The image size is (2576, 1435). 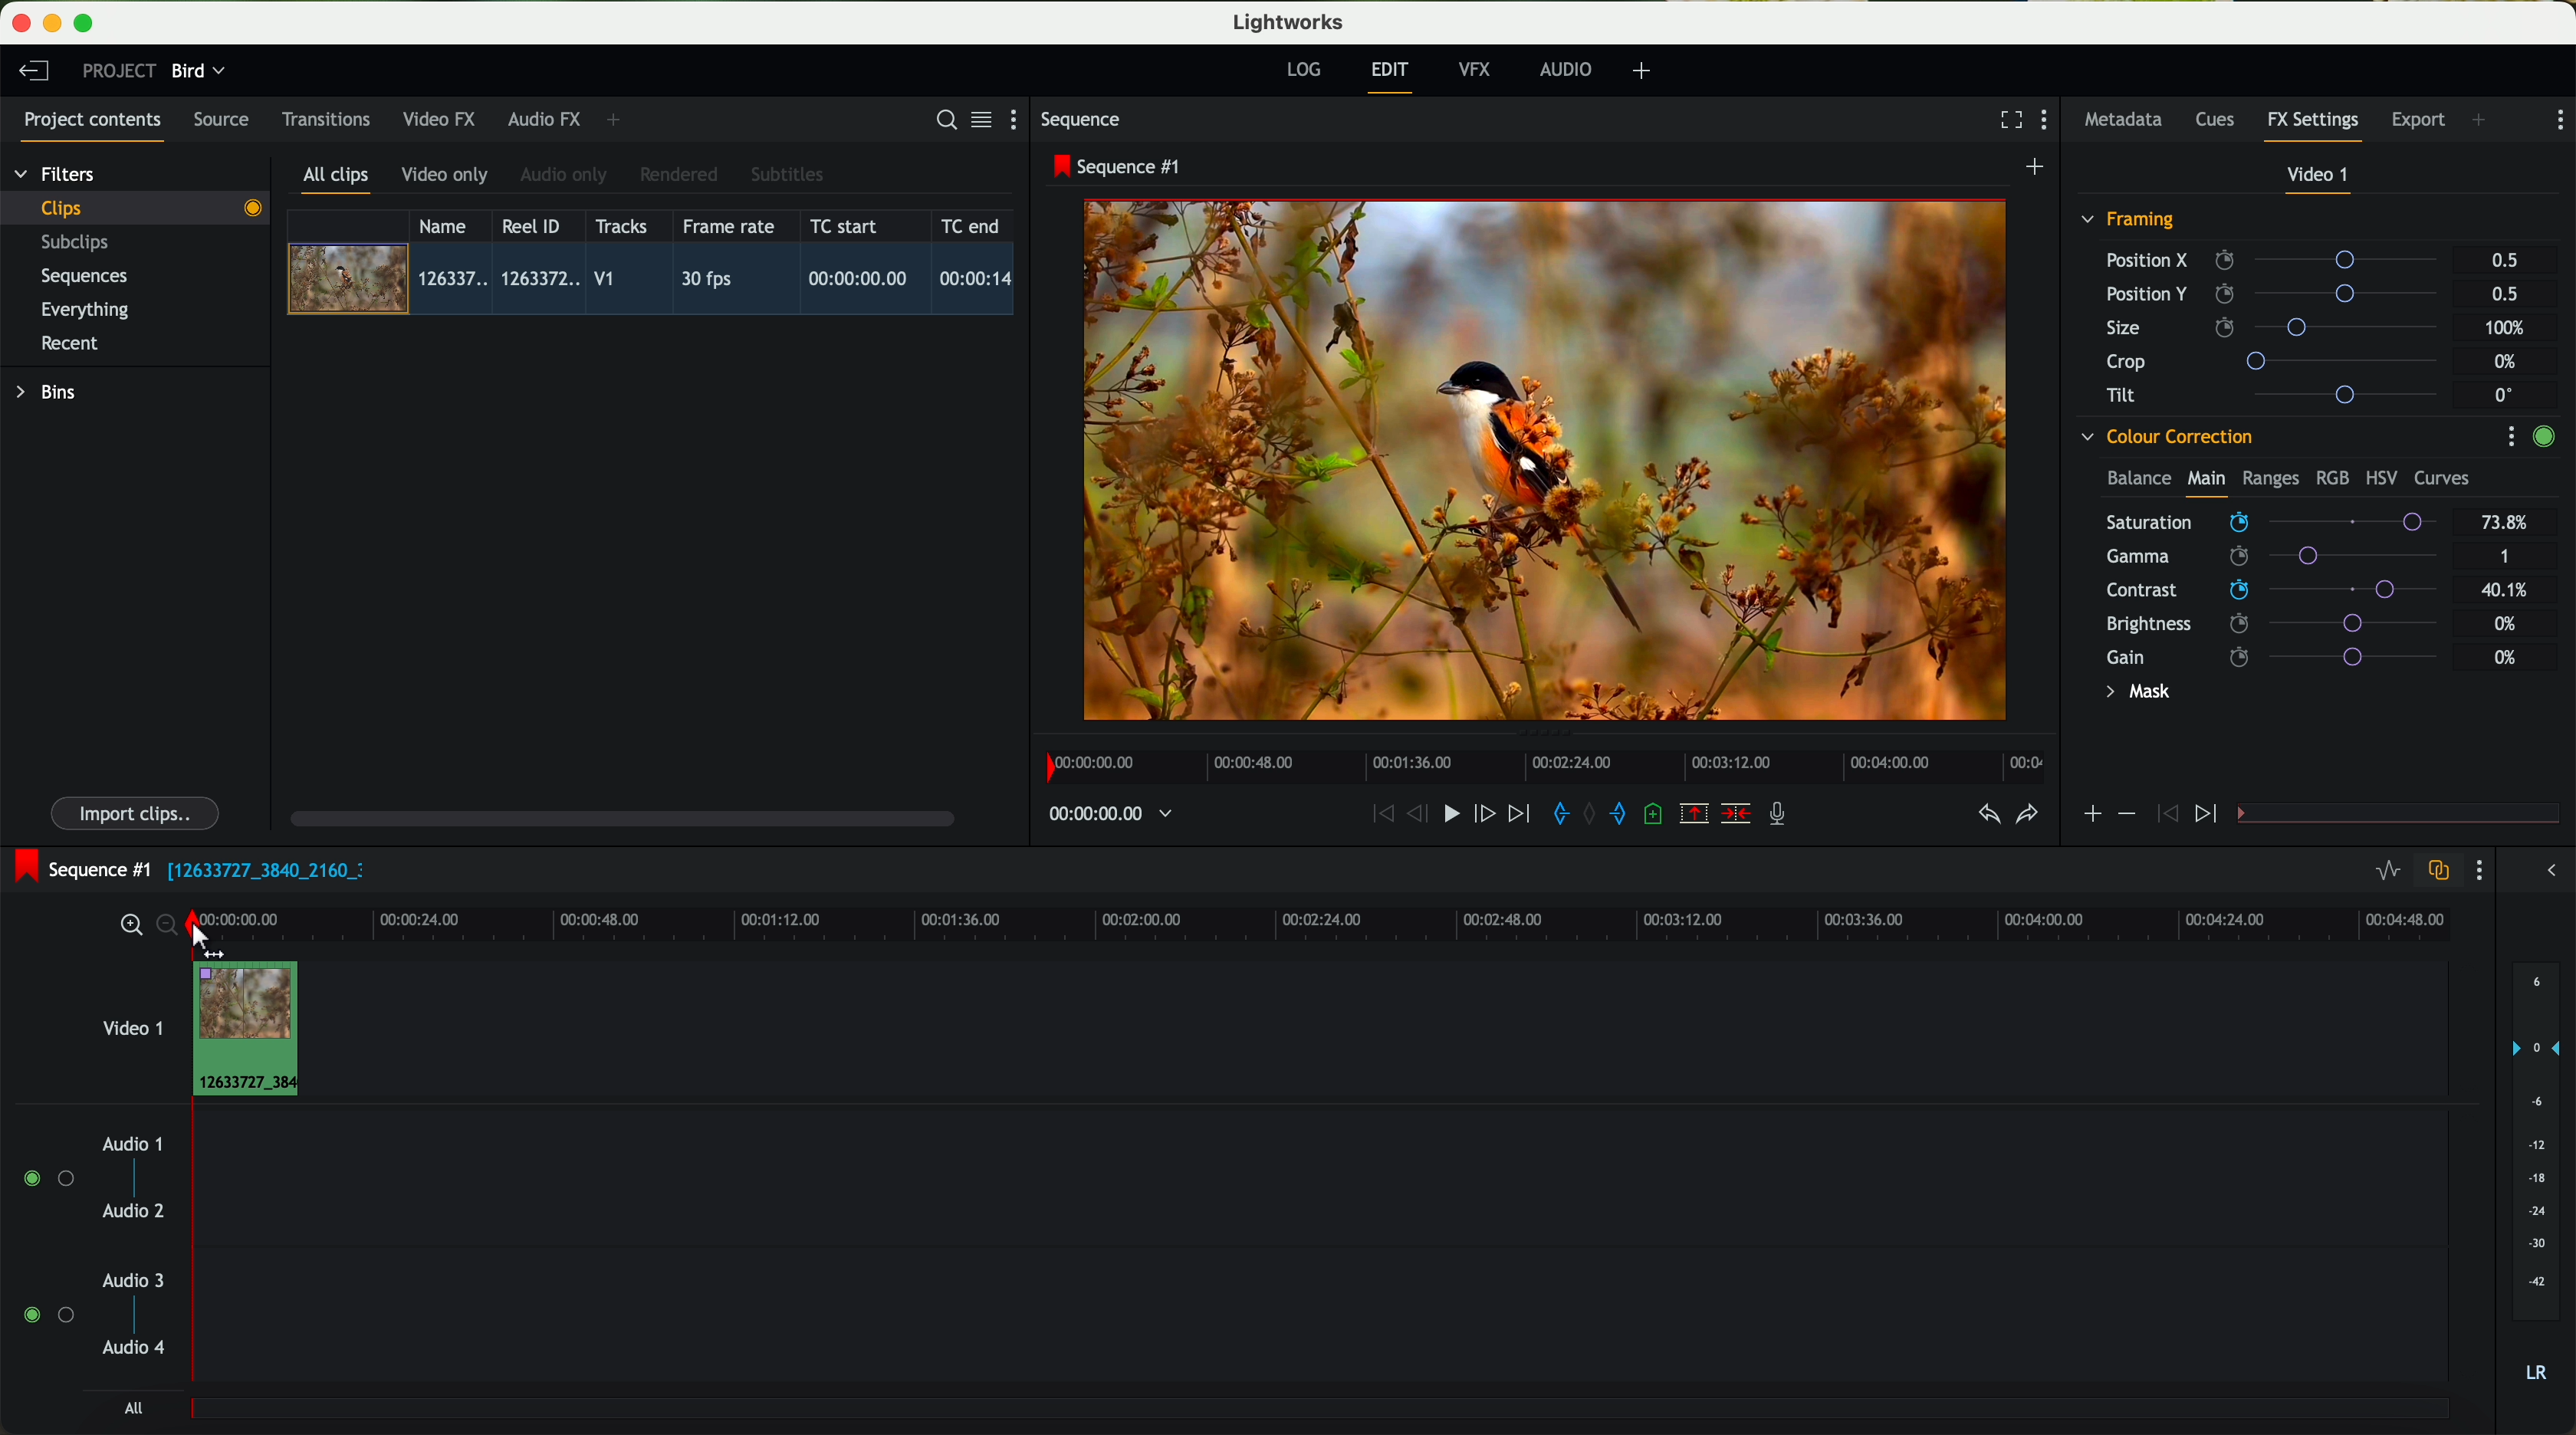 I want to click on 0.5, so click(x=2503, y=293).